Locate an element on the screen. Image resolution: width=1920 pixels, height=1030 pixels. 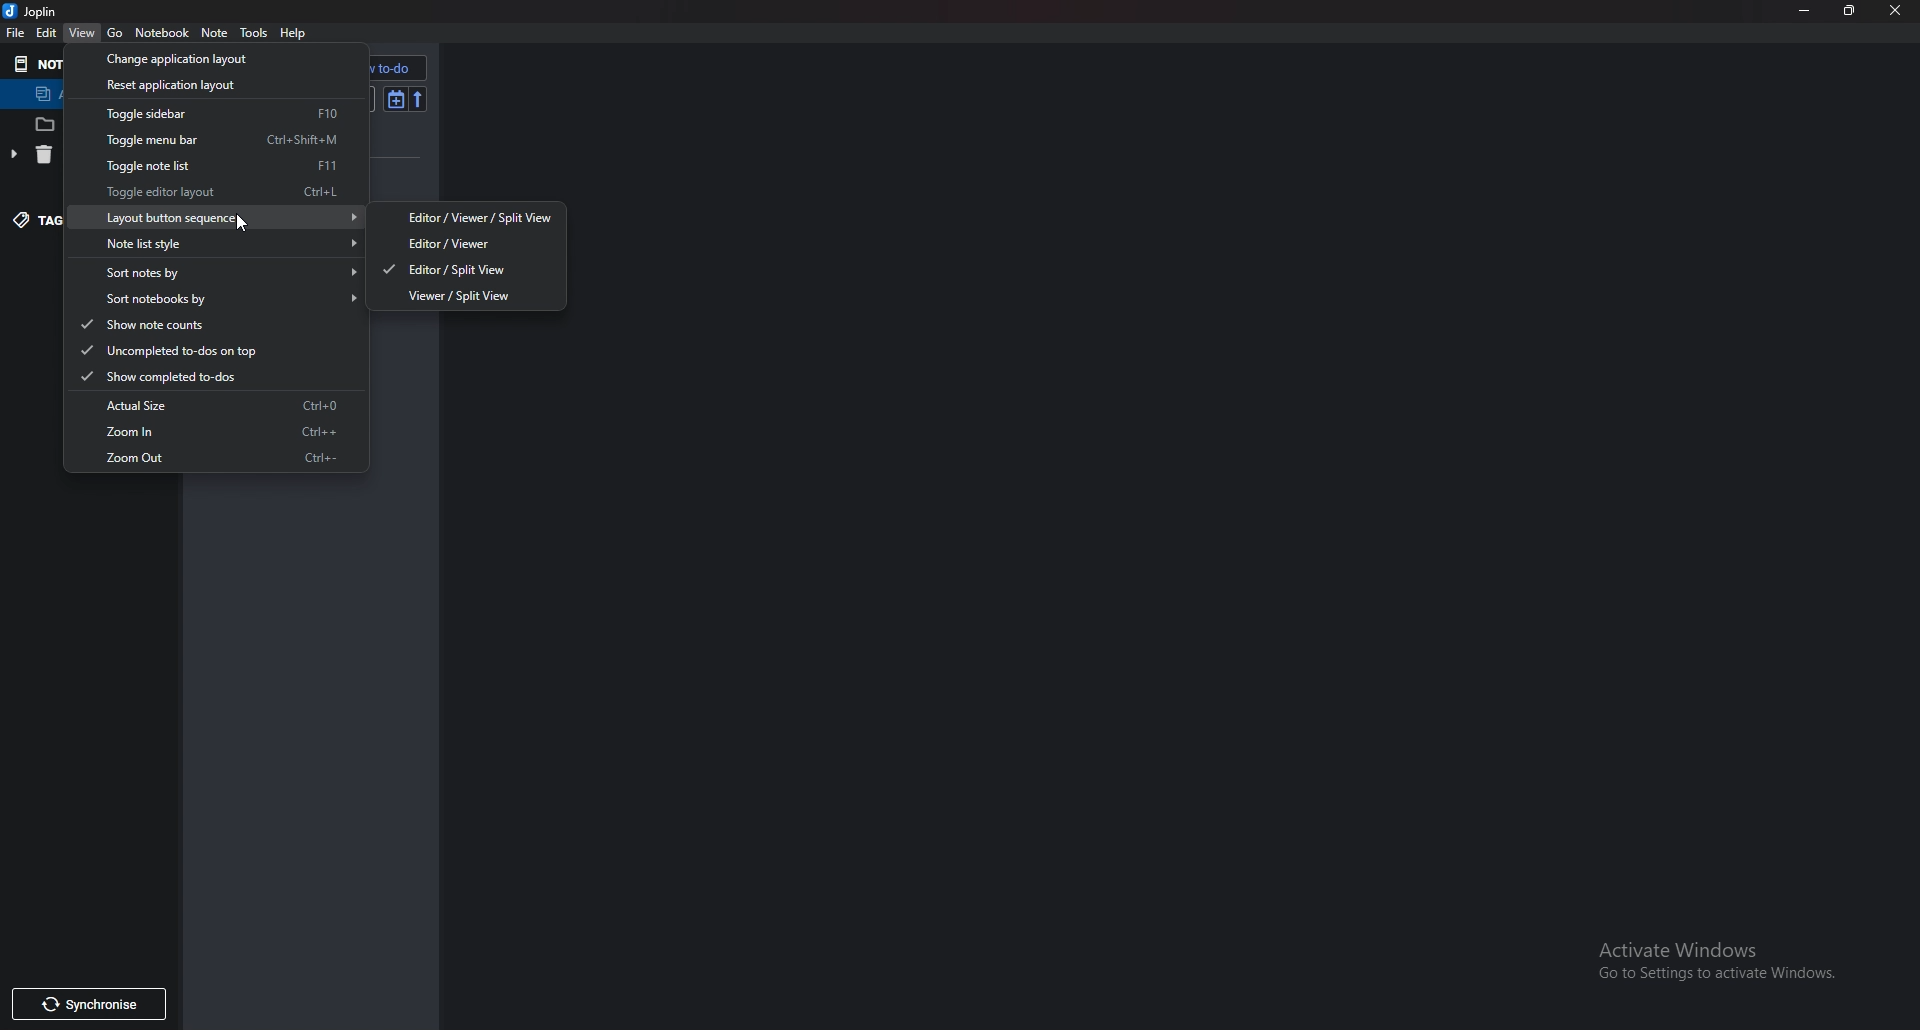
Change application layout is located at coordinates (206, 57).